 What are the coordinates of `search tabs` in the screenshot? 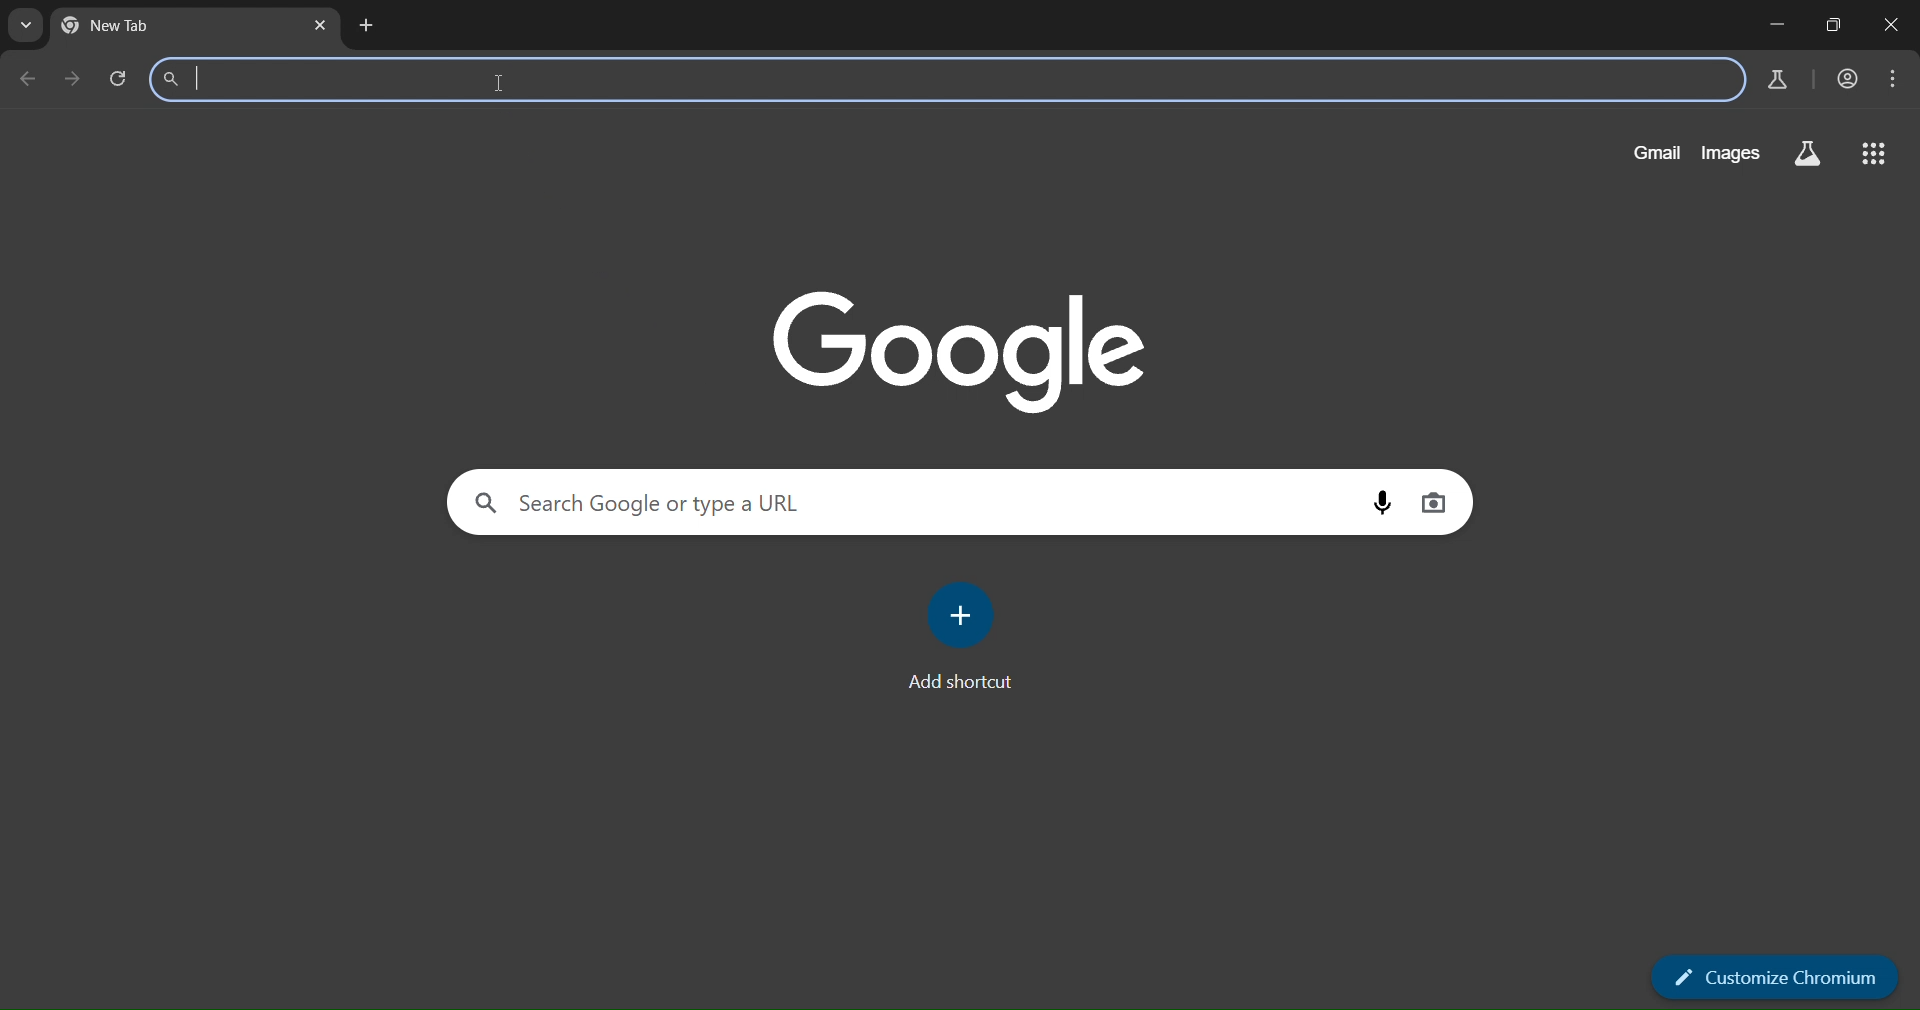 It's located at (25, 27).